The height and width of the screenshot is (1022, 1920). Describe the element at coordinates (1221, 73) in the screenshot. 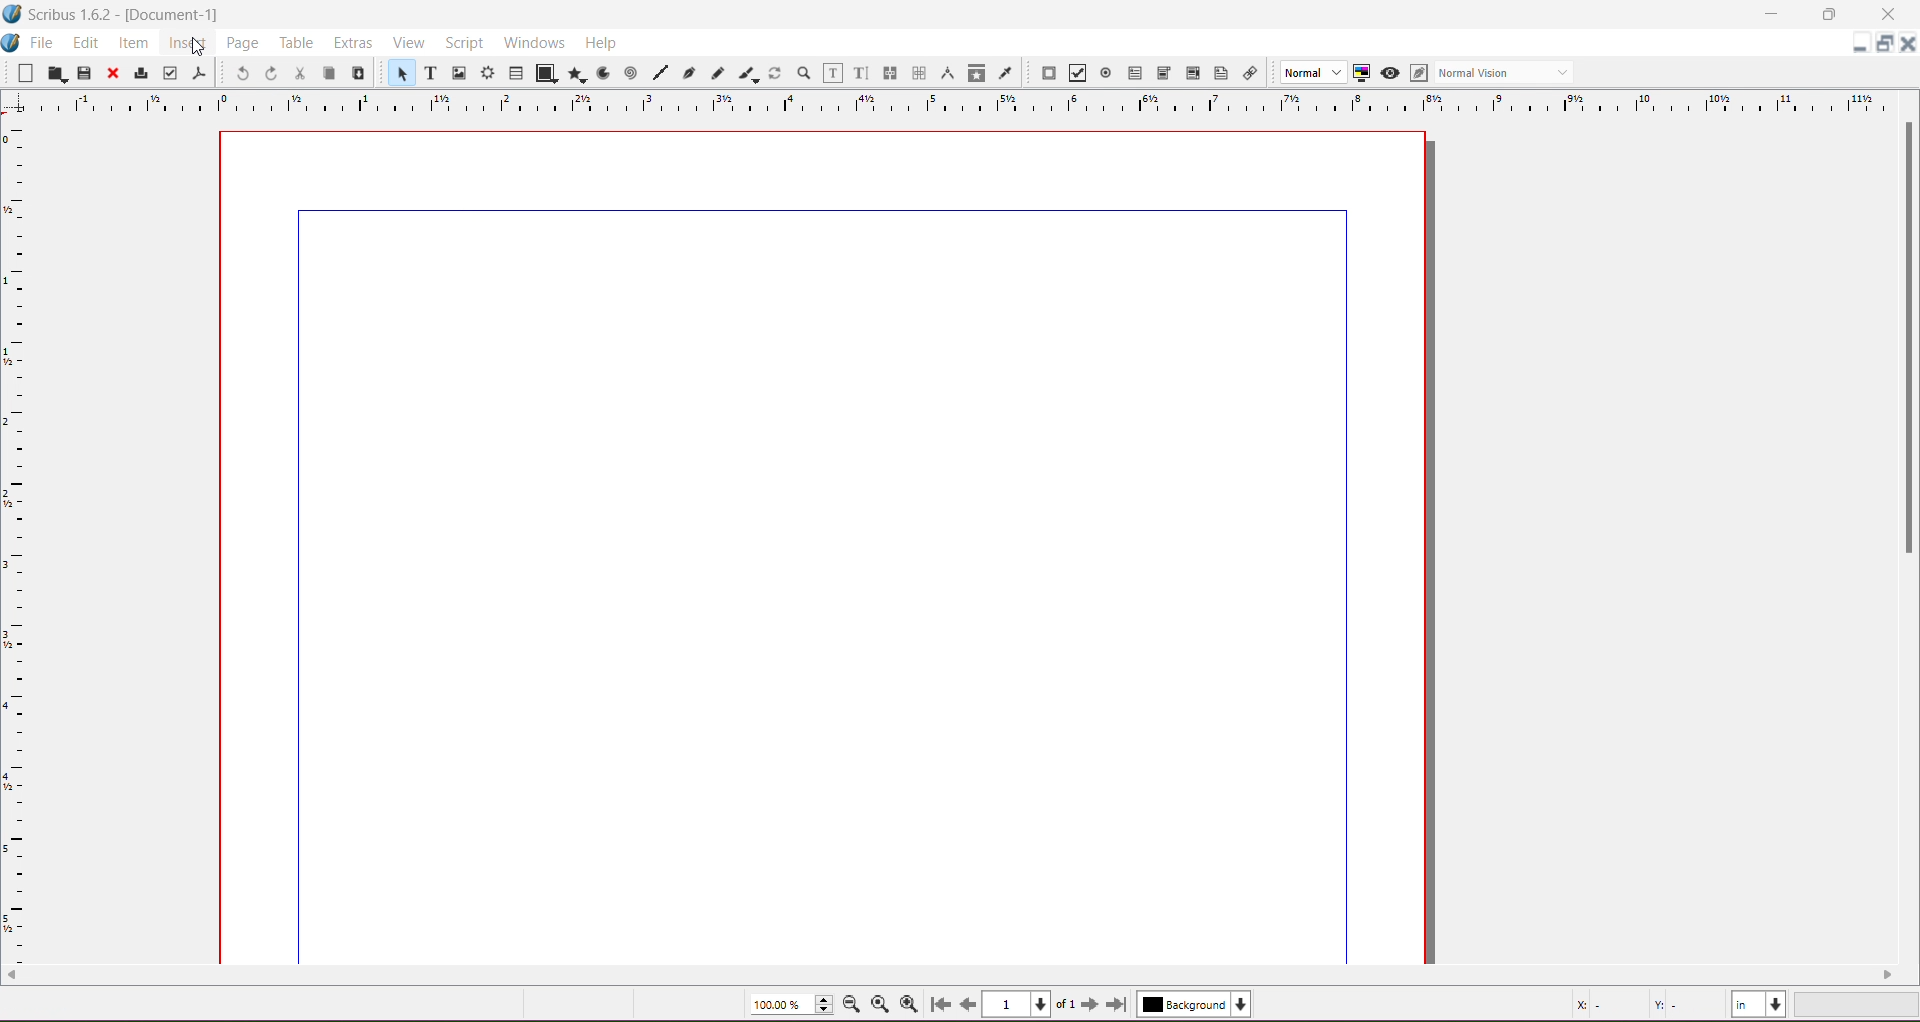

I see `Text Annotation` at that location.